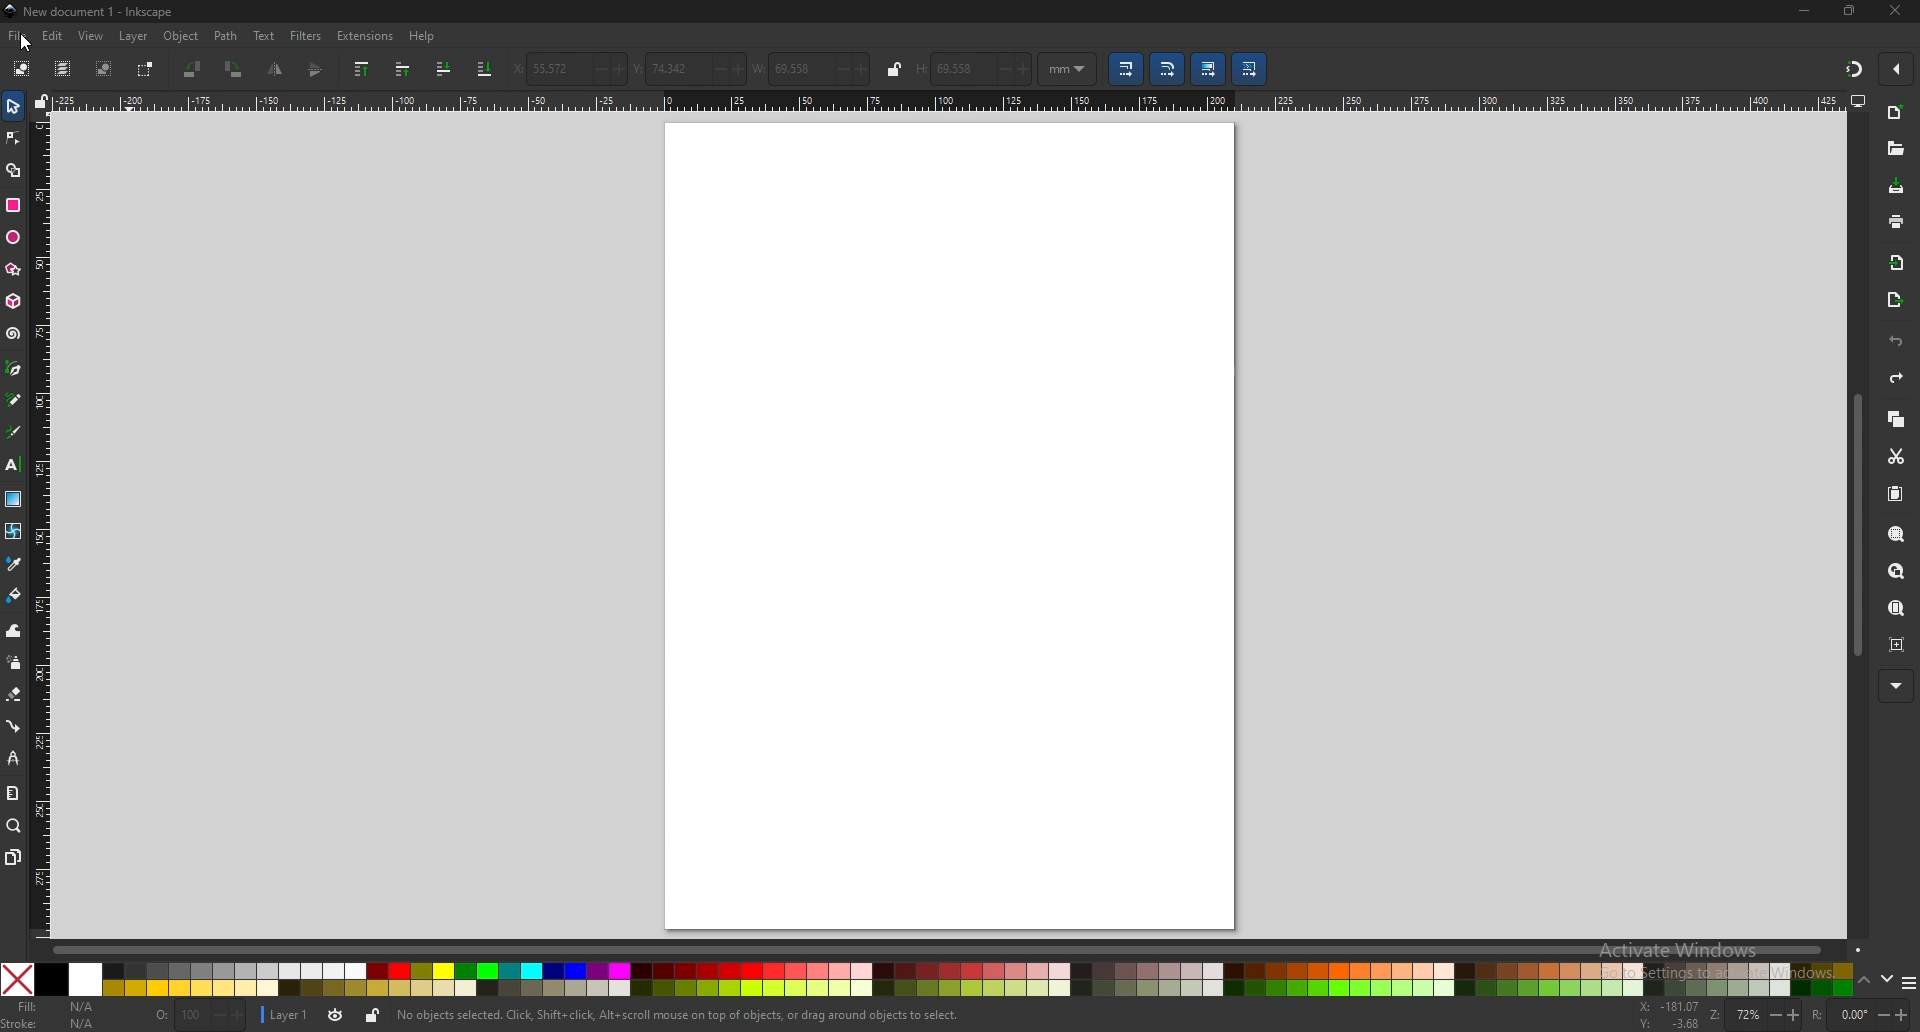  What do you see at coordinates (14, 663) in the screenshot?
I see `spray` at bounding box center [14, 663].